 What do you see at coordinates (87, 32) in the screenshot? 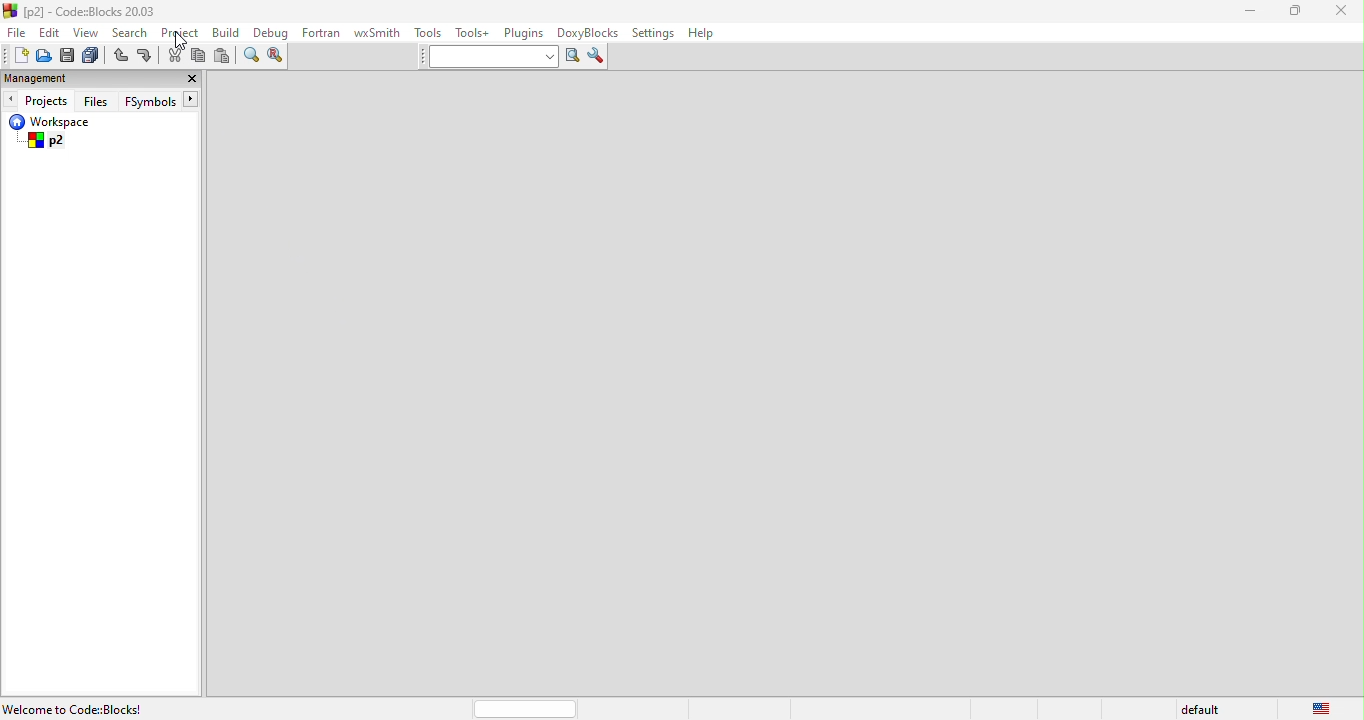
I see `view` at bounding box center [87, 32].